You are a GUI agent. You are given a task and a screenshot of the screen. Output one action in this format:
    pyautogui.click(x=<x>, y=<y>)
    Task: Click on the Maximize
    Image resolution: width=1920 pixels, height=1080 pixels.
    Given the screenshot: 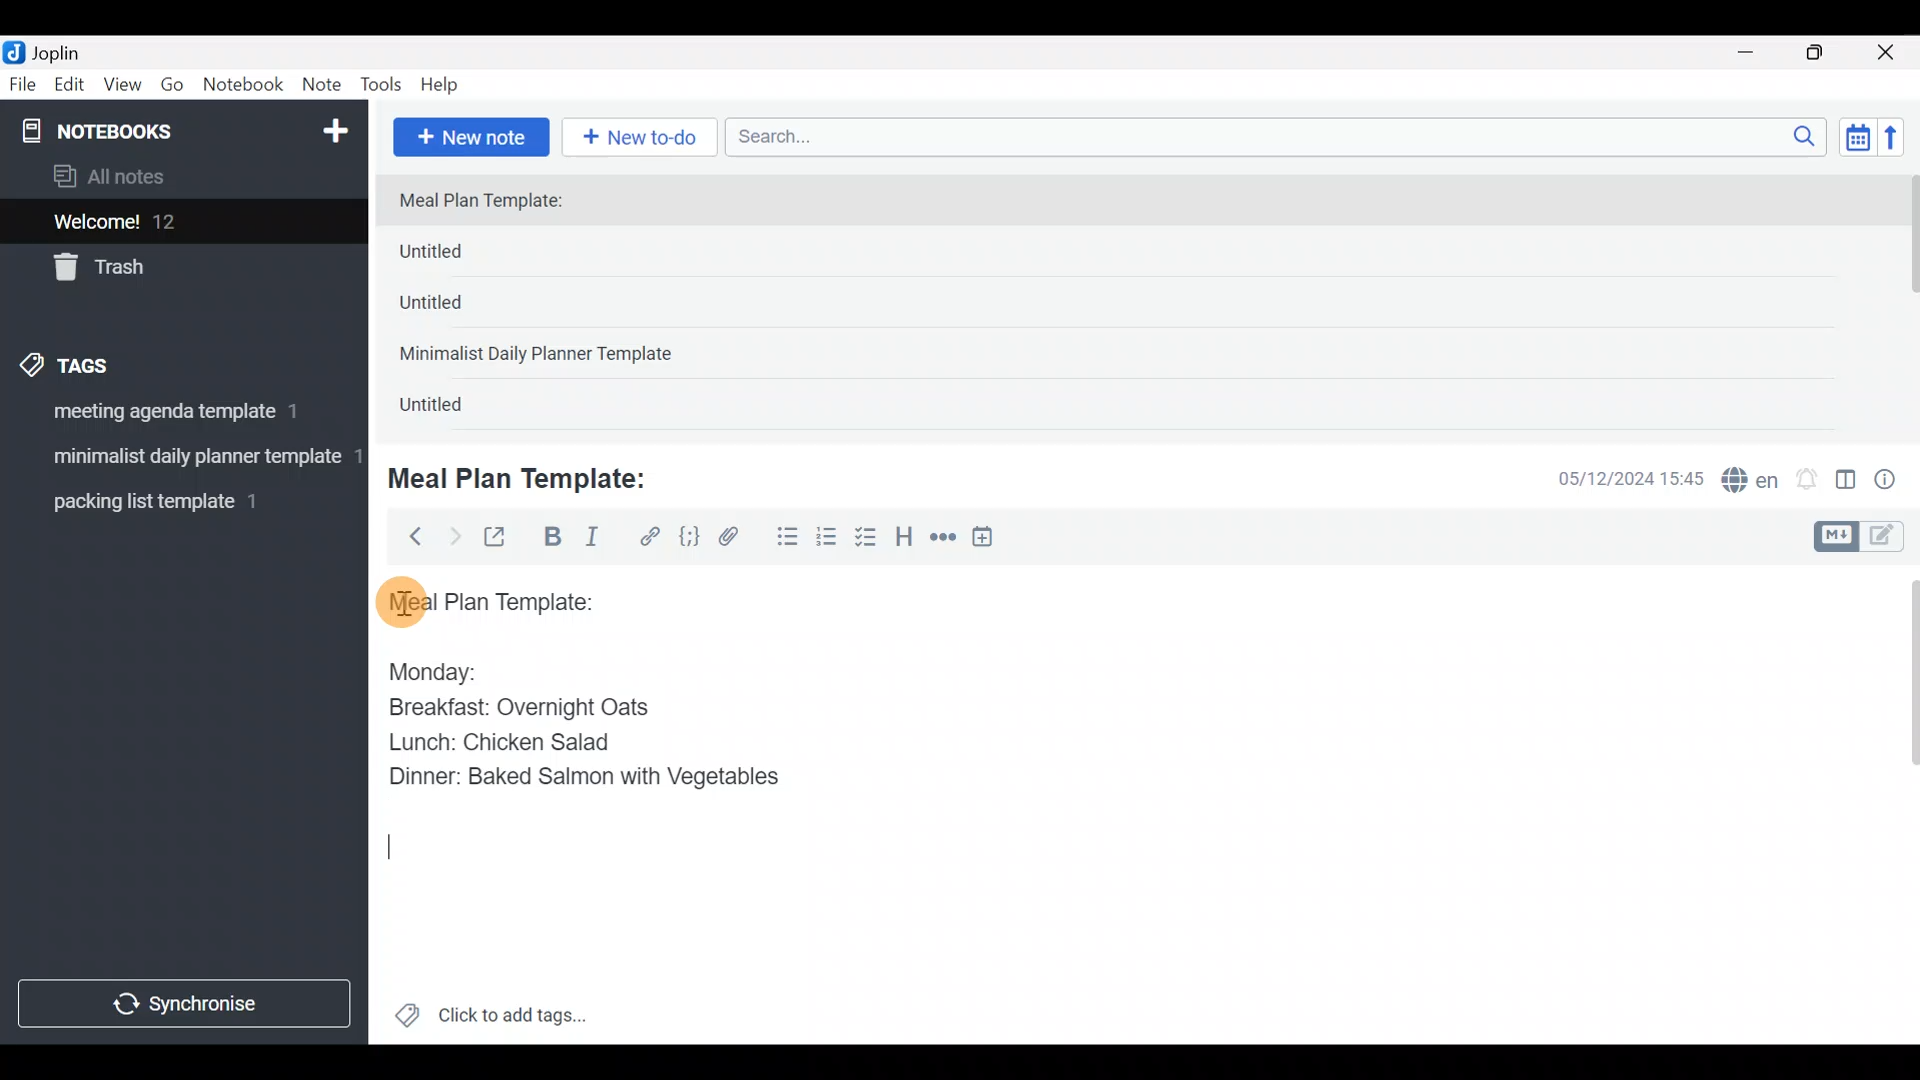 What is the action you would take?
    pyautogui.click(x=1827, y=53)
    